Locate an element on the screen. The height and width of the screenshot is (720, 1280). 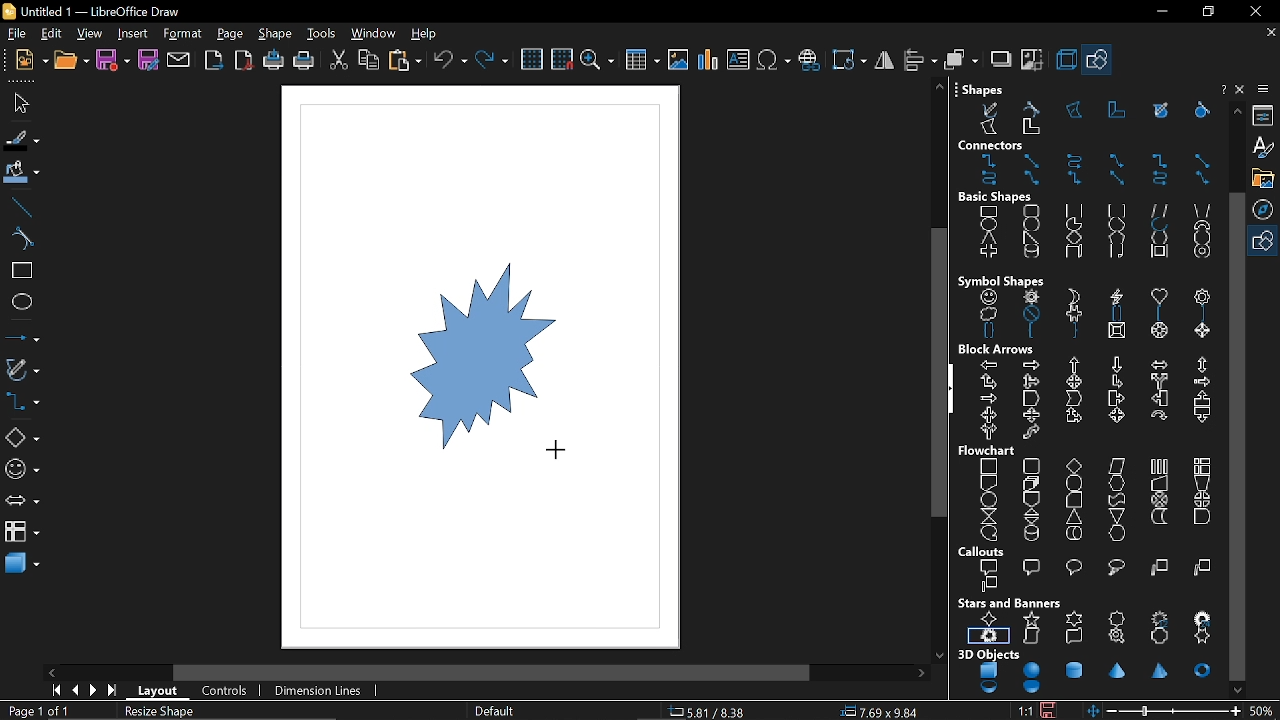
shadow is located at coordinates (1001, 61).